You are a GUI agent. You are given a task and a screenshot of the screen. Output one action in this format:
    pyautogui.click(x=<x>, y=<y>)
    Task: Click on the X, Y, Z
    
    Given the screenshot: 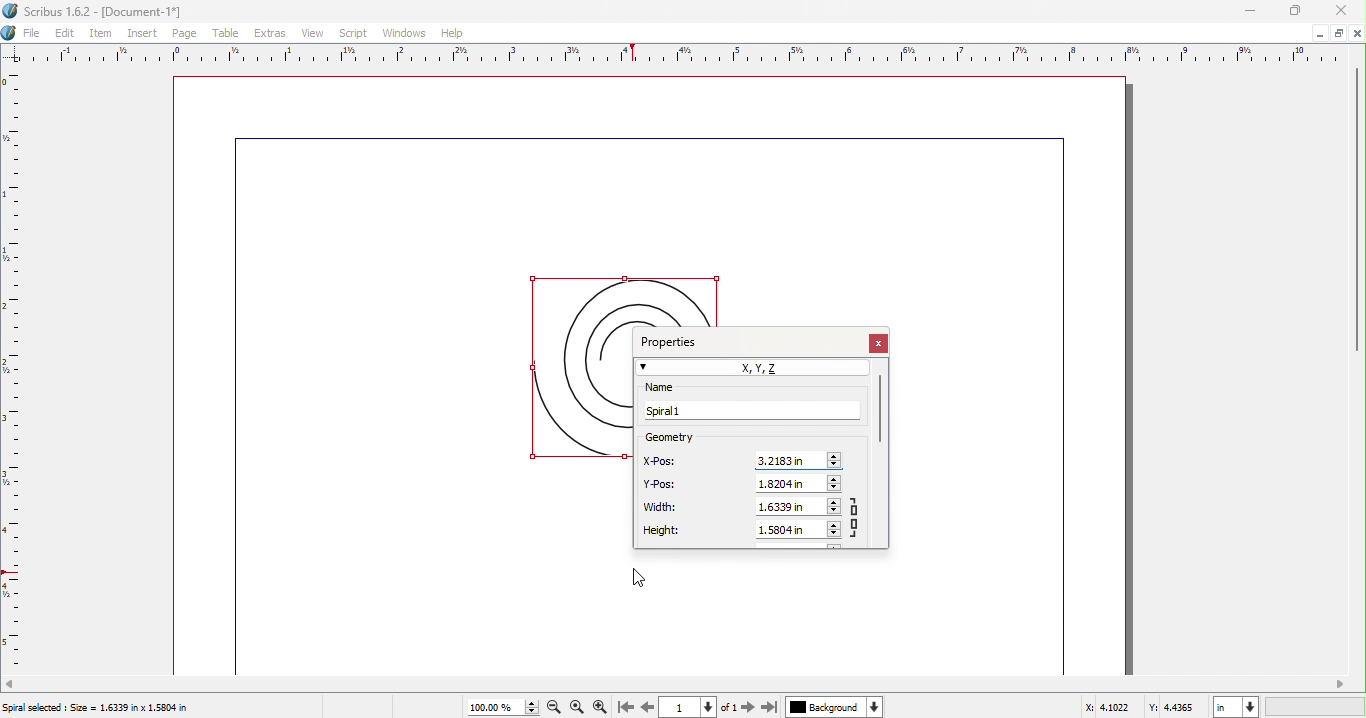 What is the action you would take?
    pyautogui.click(x=752, y=368)
    